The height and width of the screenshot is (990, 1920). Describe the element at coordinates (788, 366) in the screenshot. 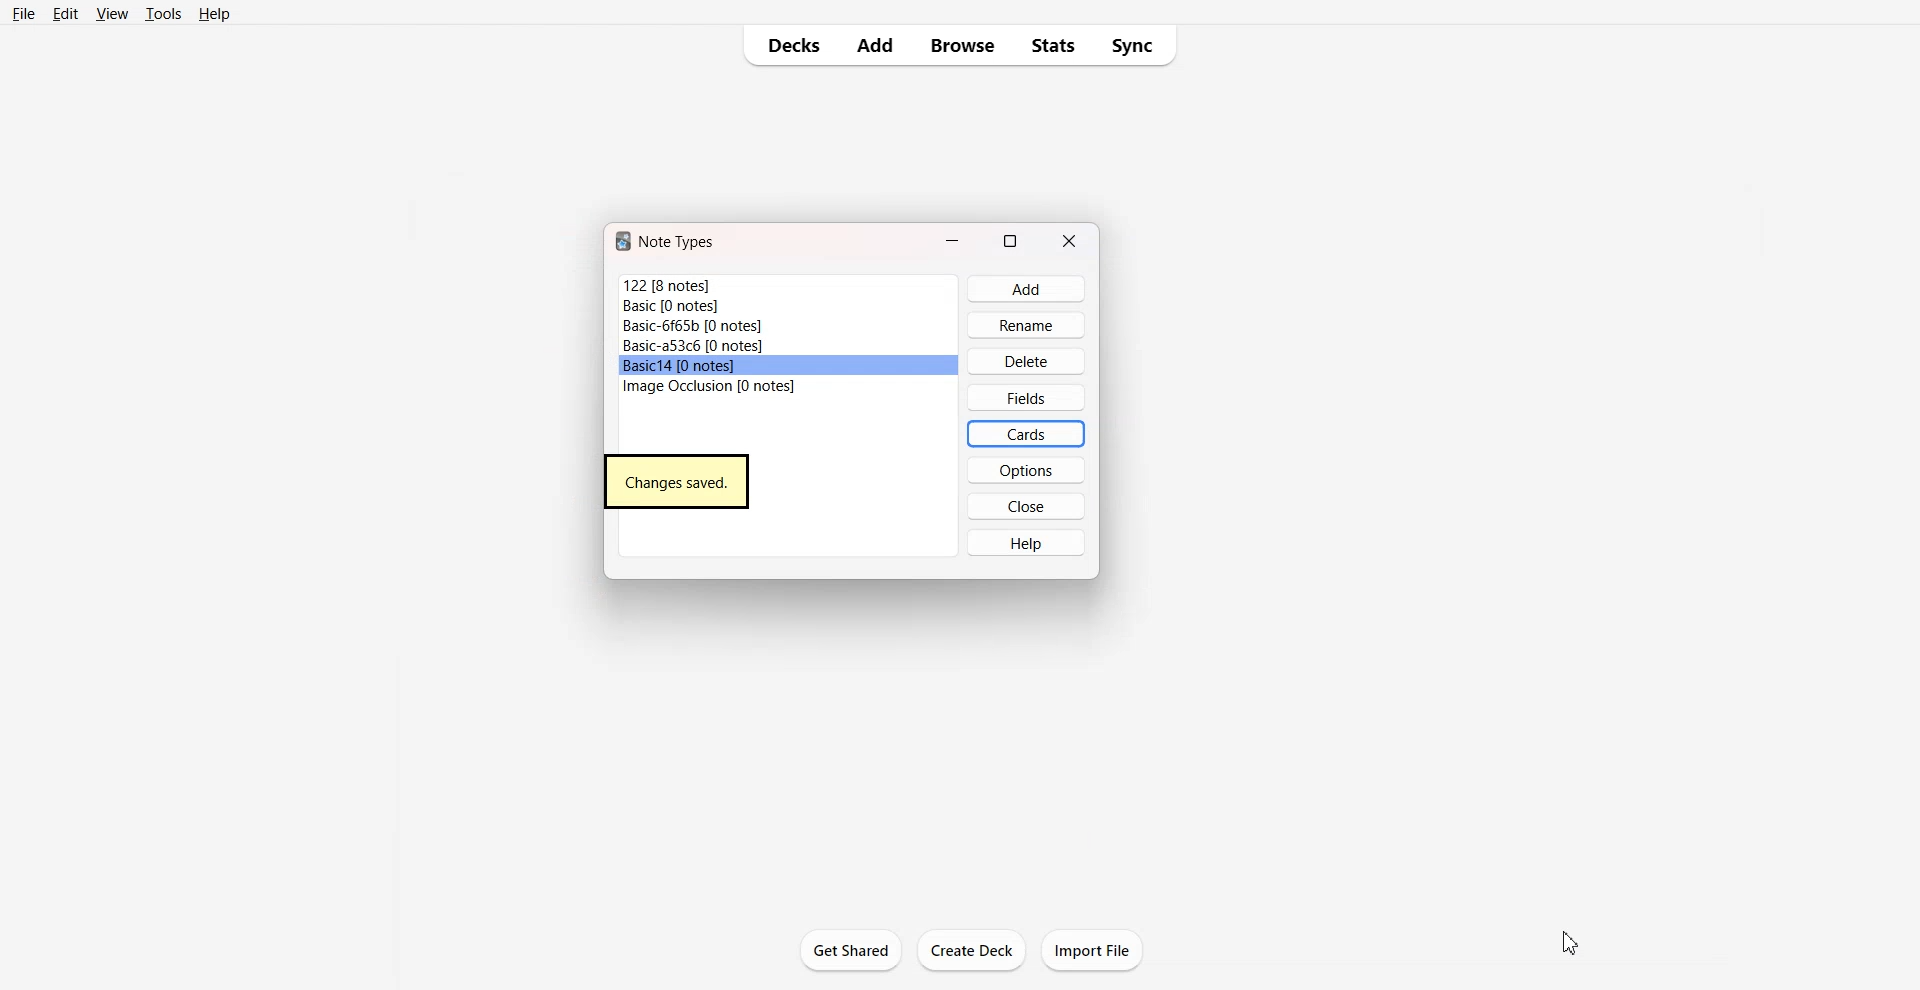

I see `File` at that location.